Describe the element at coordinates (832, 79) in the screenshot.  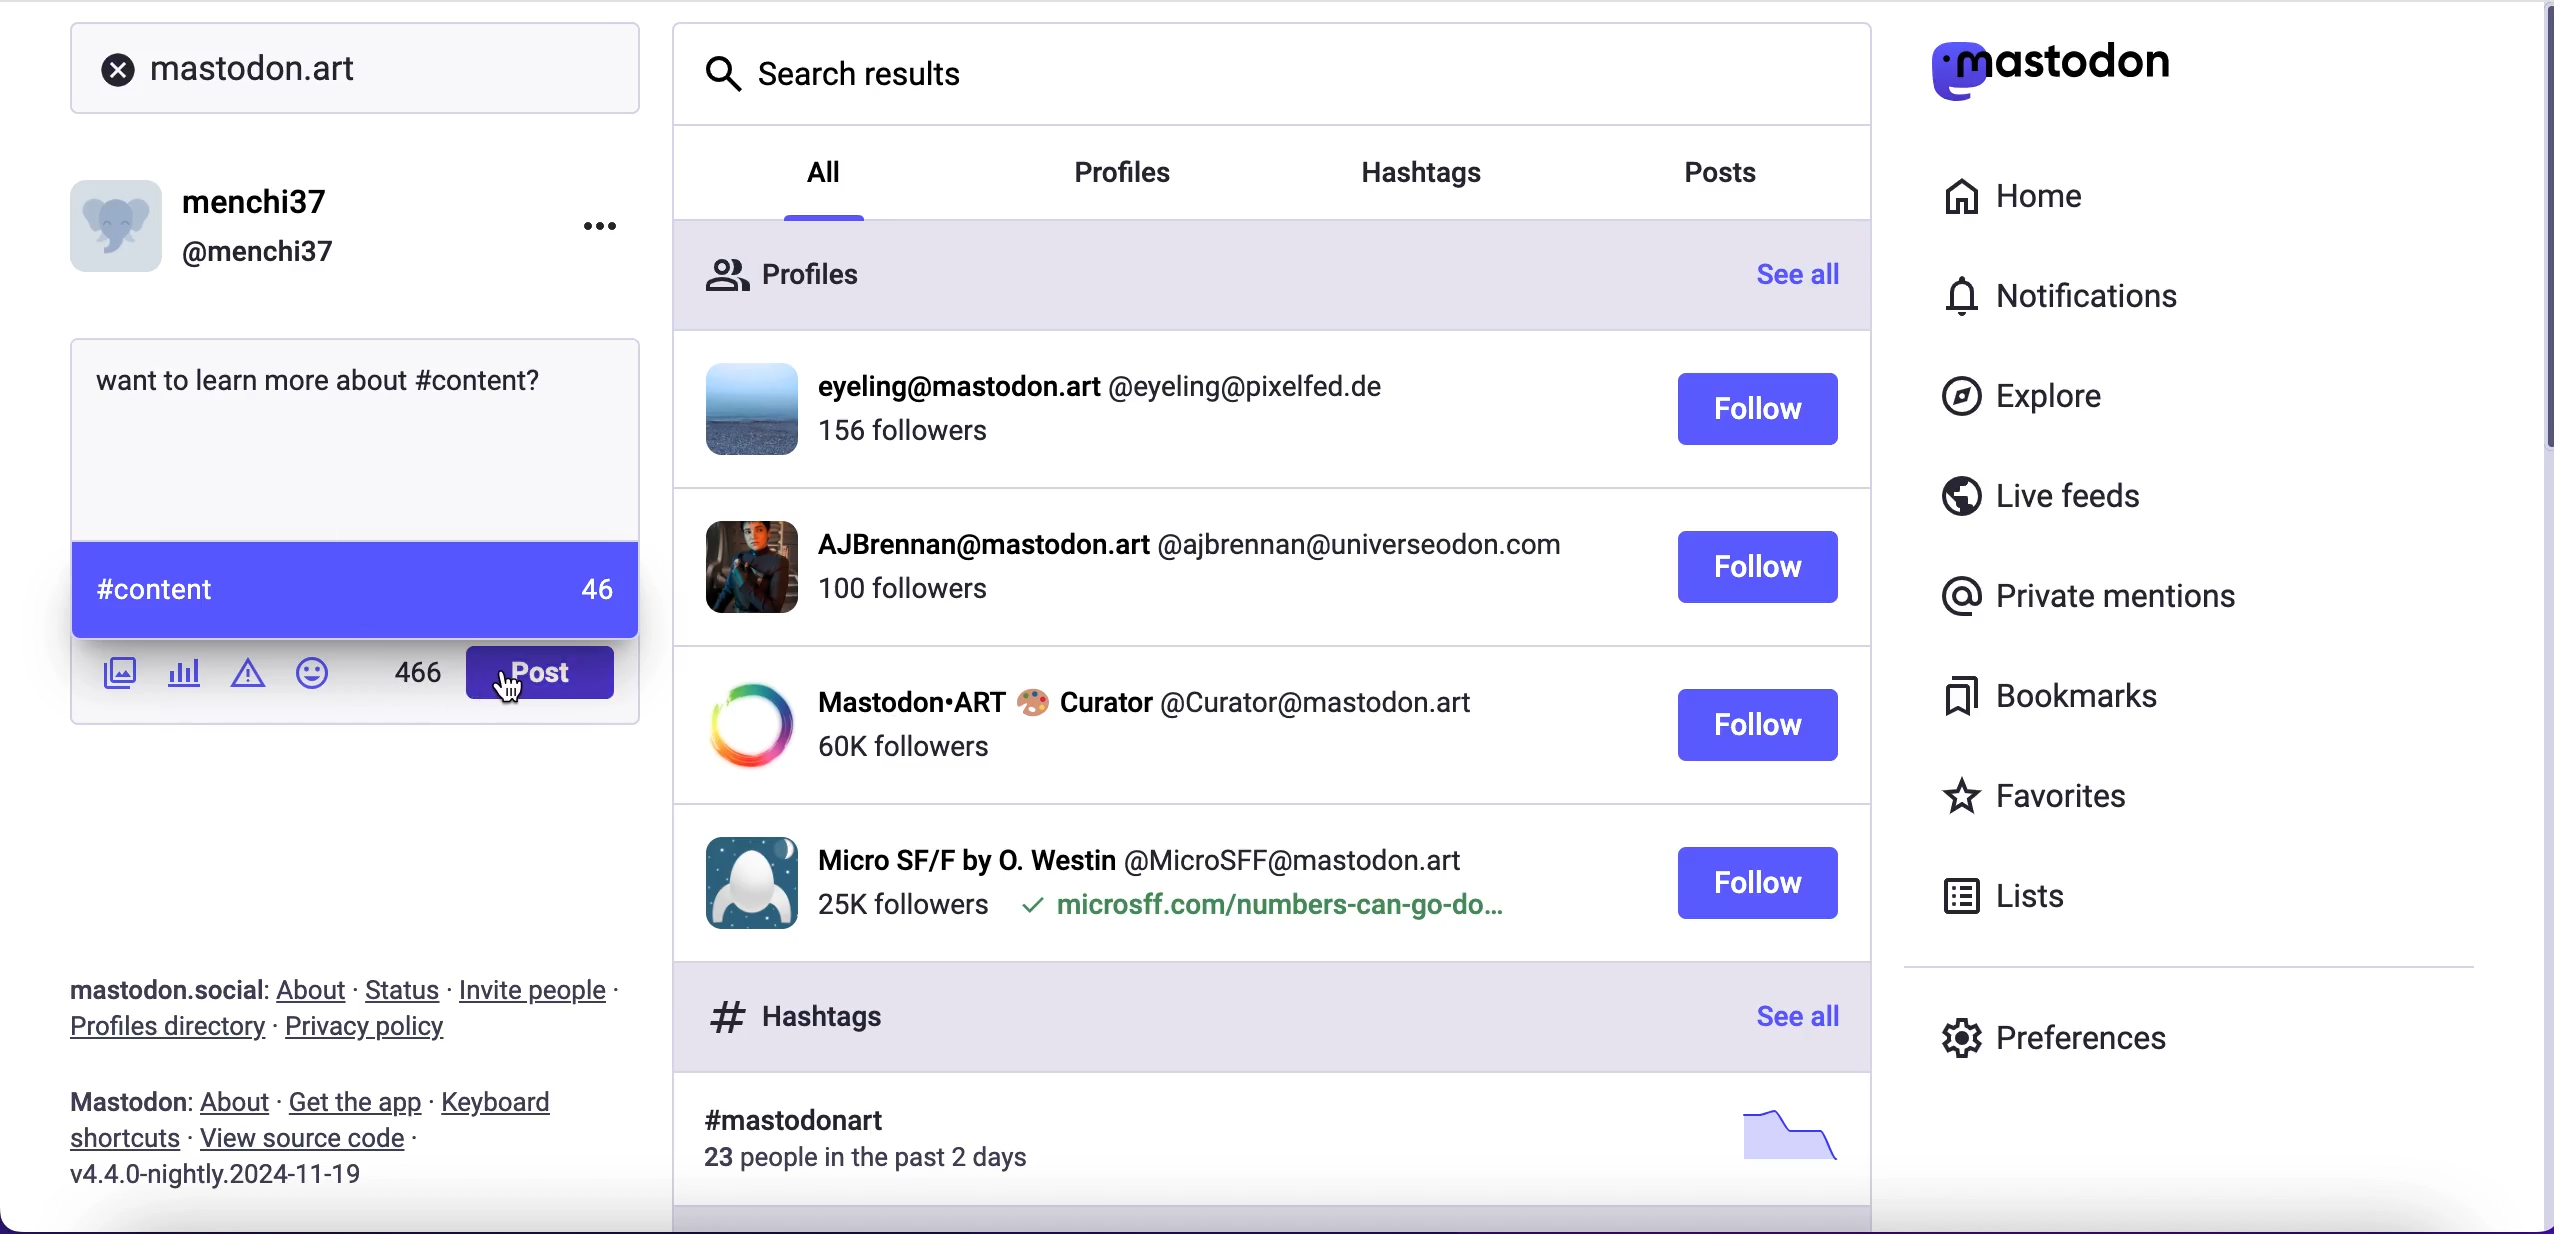
I see `search results` at that location.